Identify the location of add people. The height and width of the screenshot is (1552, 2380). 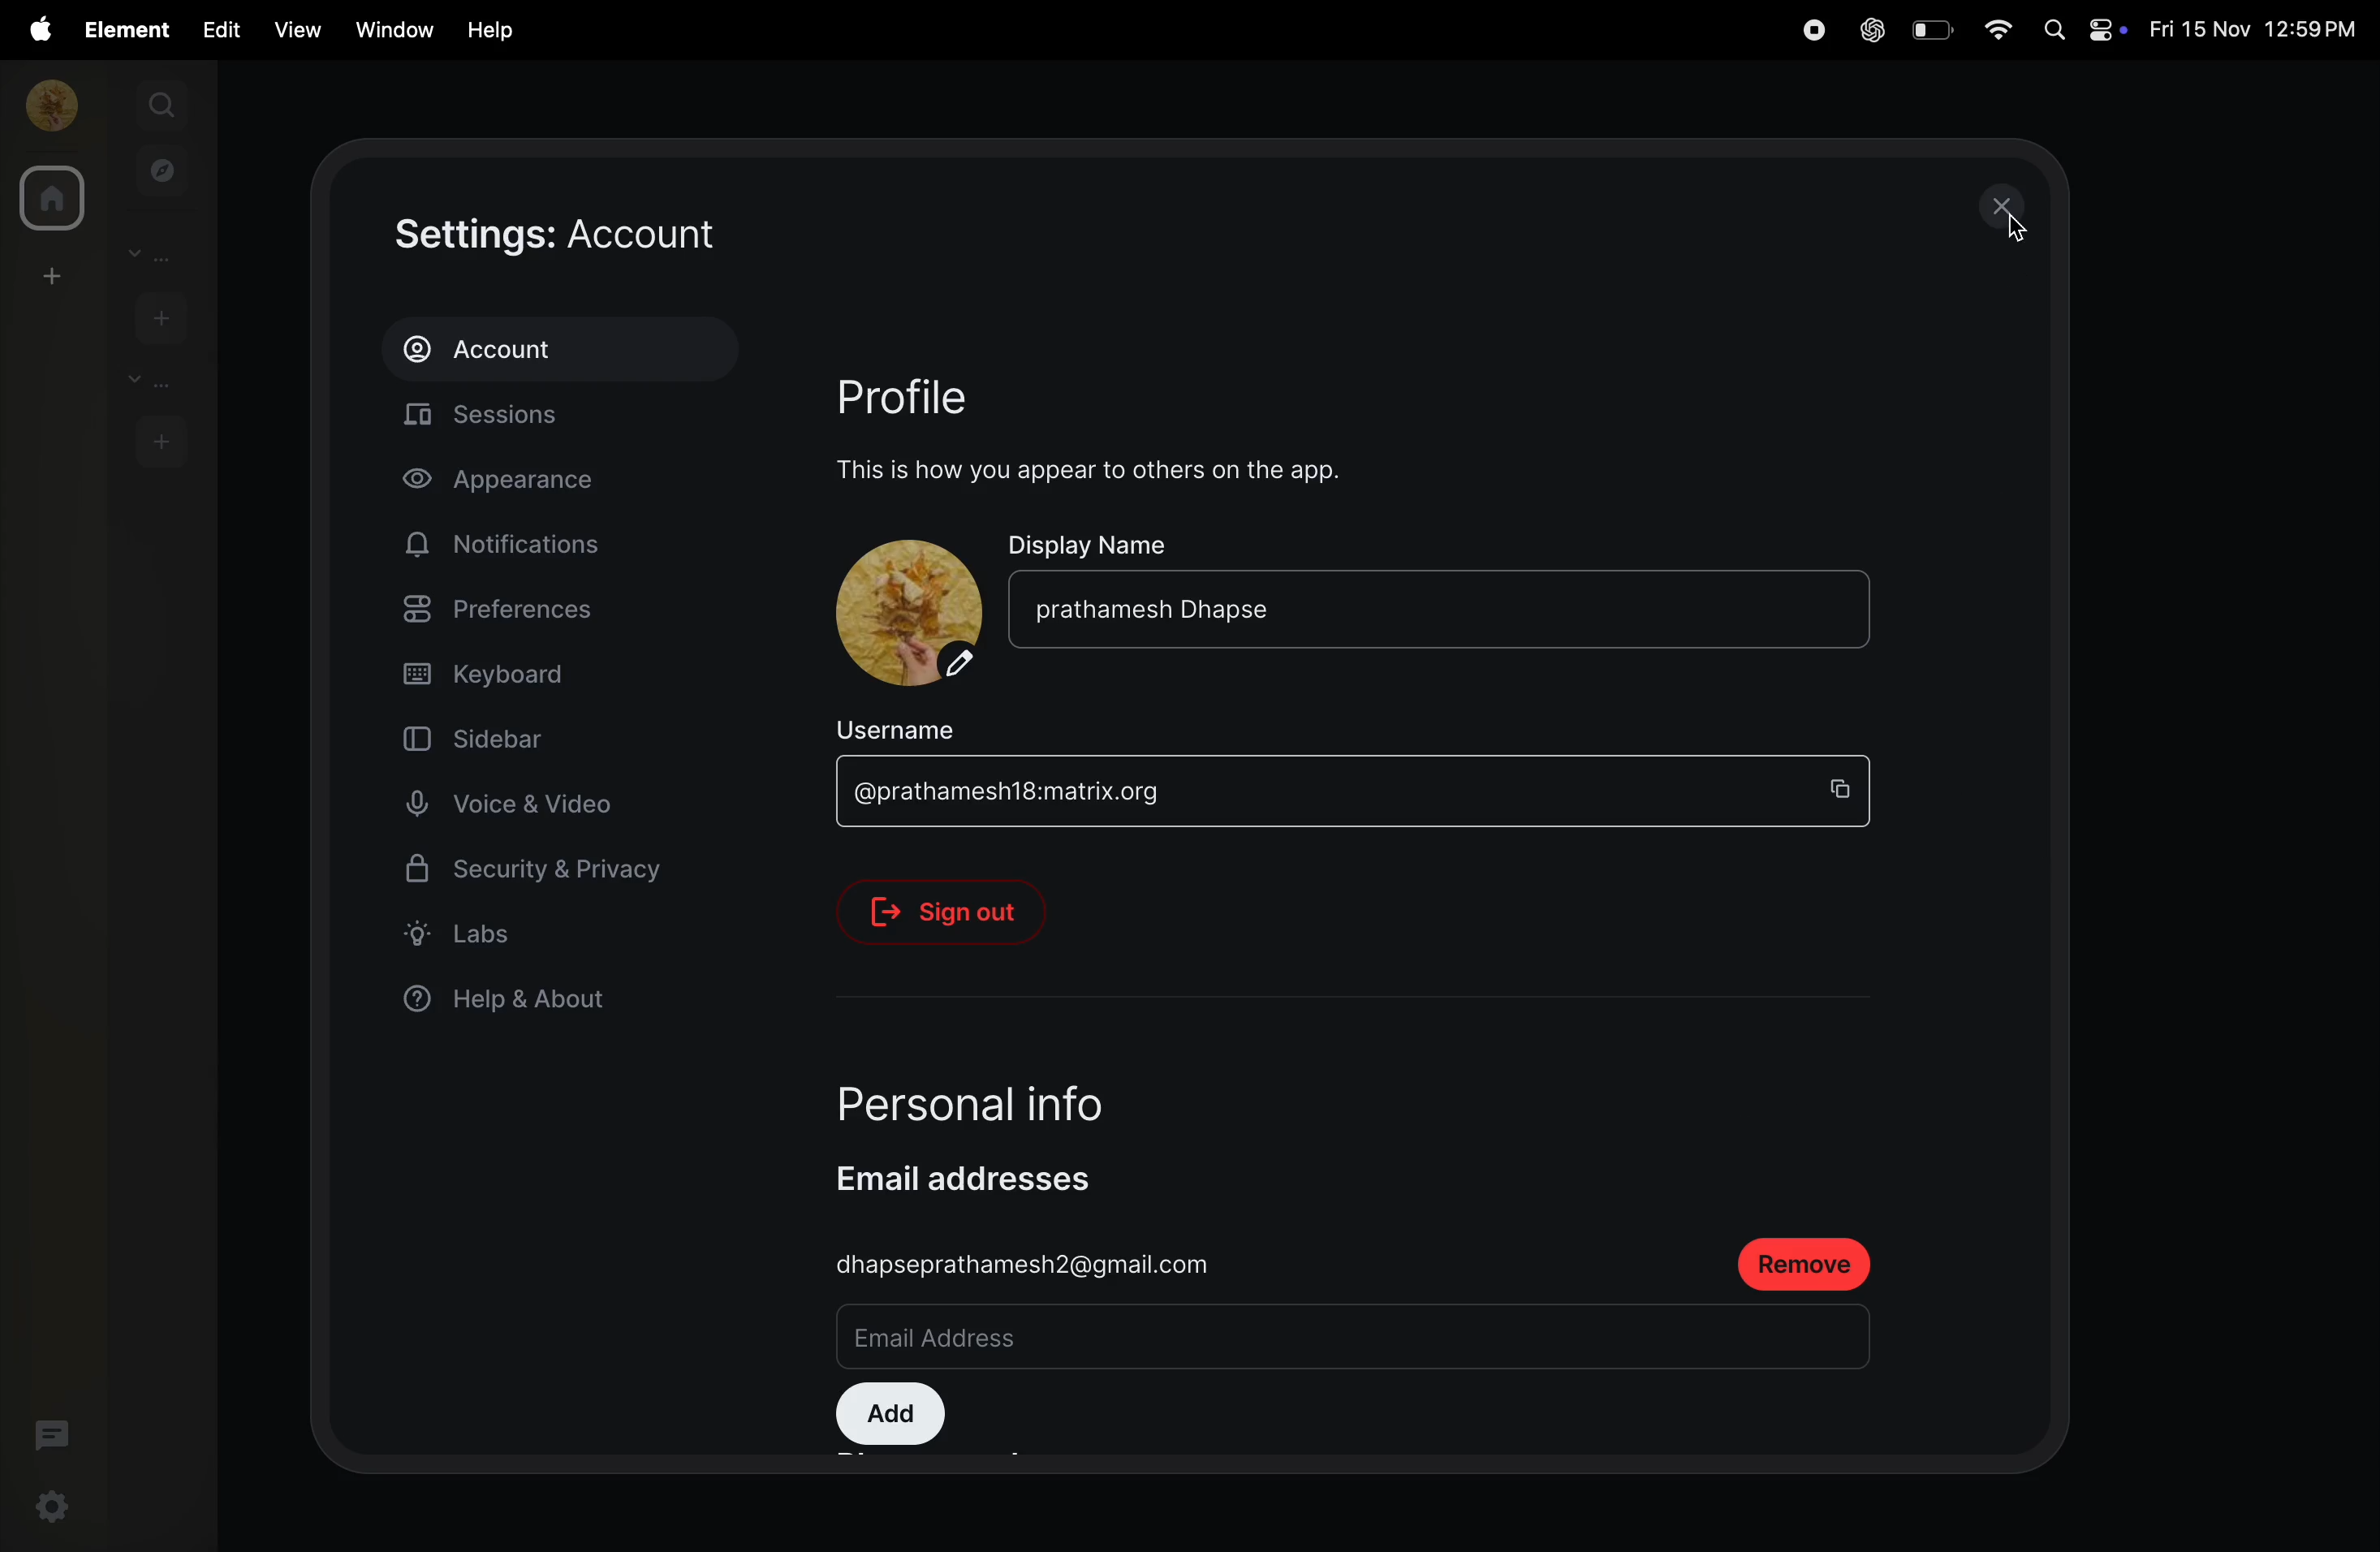
(157, 315).